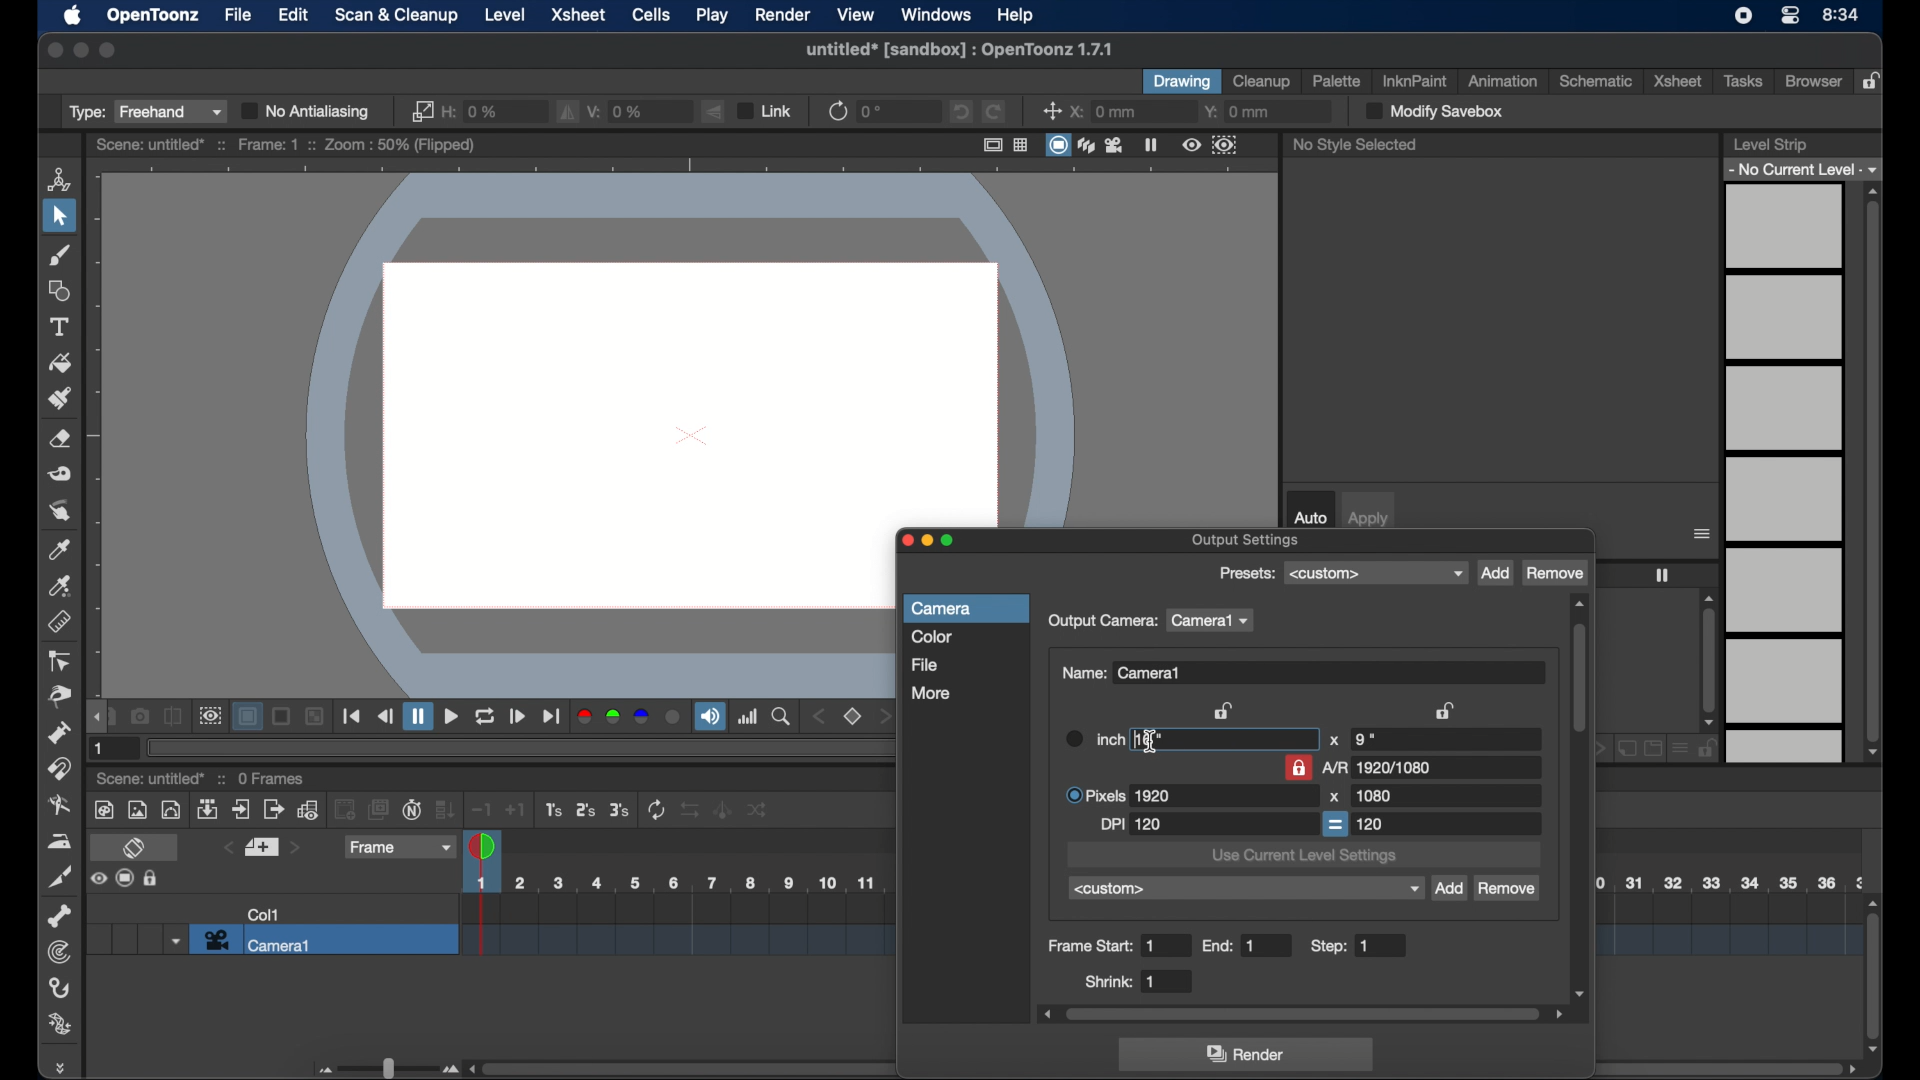 This screenshot has height=1080, width=1920. What do you see at coordinates (346, 809) in the screenshot?
I see `` at bounding box center [346, 809].